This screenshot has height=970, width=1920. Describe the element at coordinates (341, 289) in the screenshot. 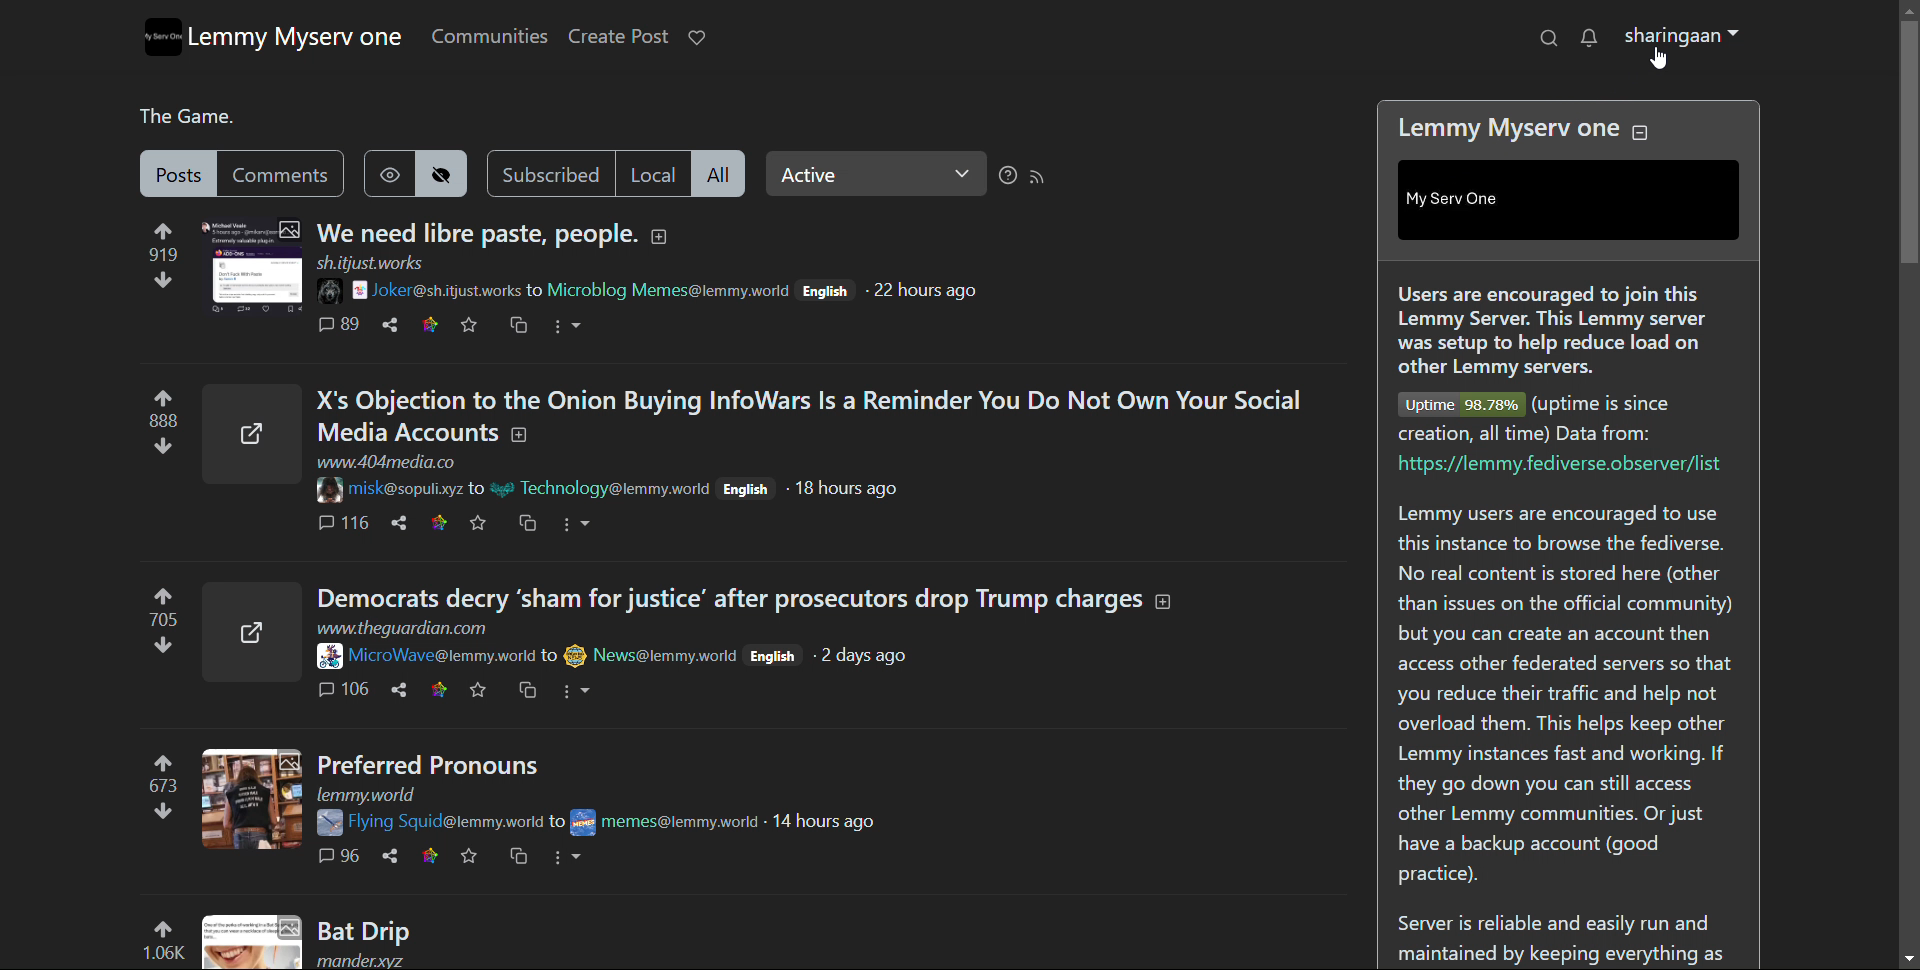

I see `poster display picture` at that location.